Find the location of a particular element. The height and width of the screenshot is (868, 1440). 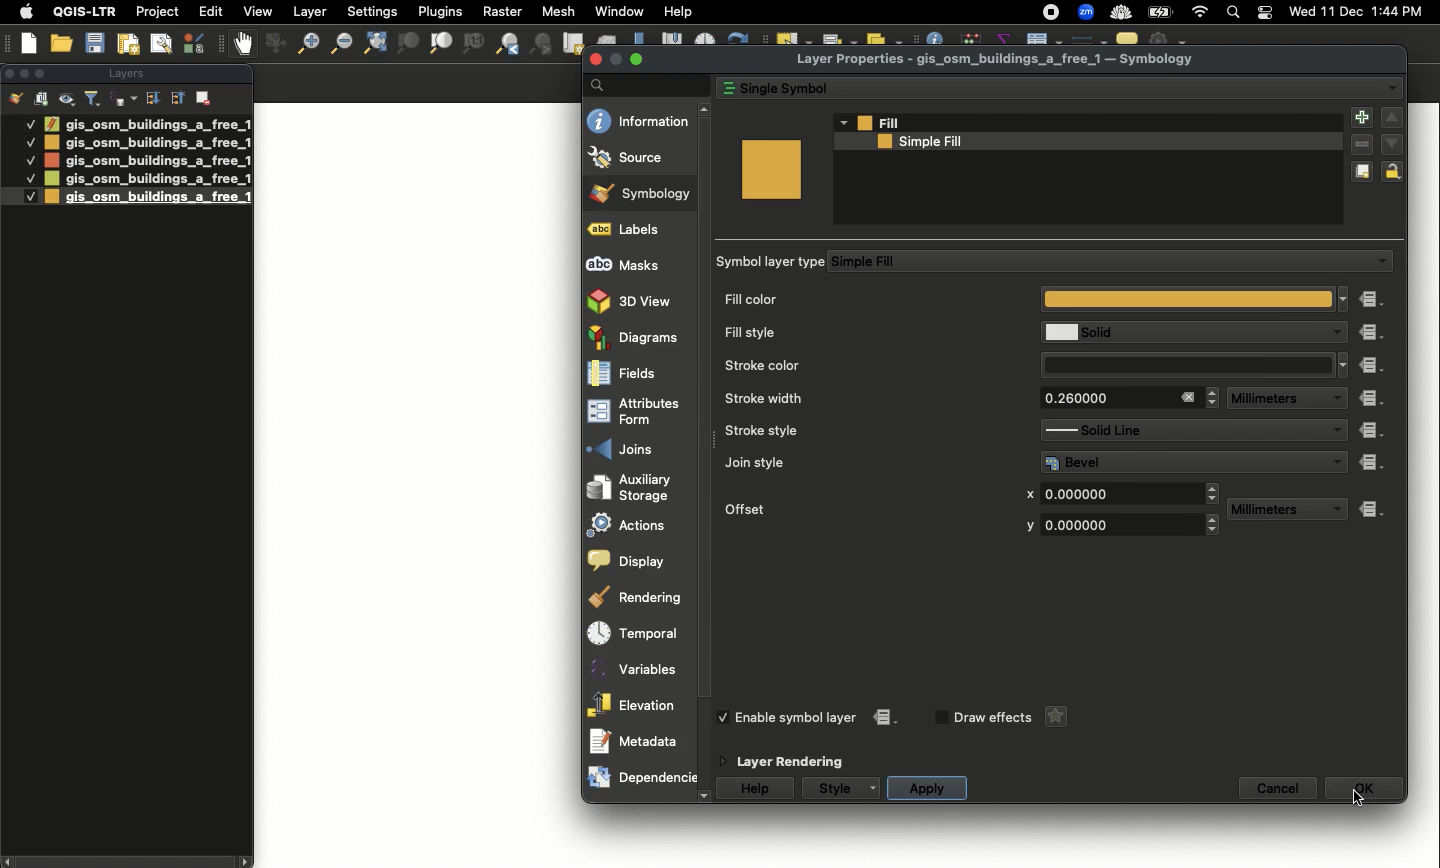

Temporal is located at coordinates (639, 634).